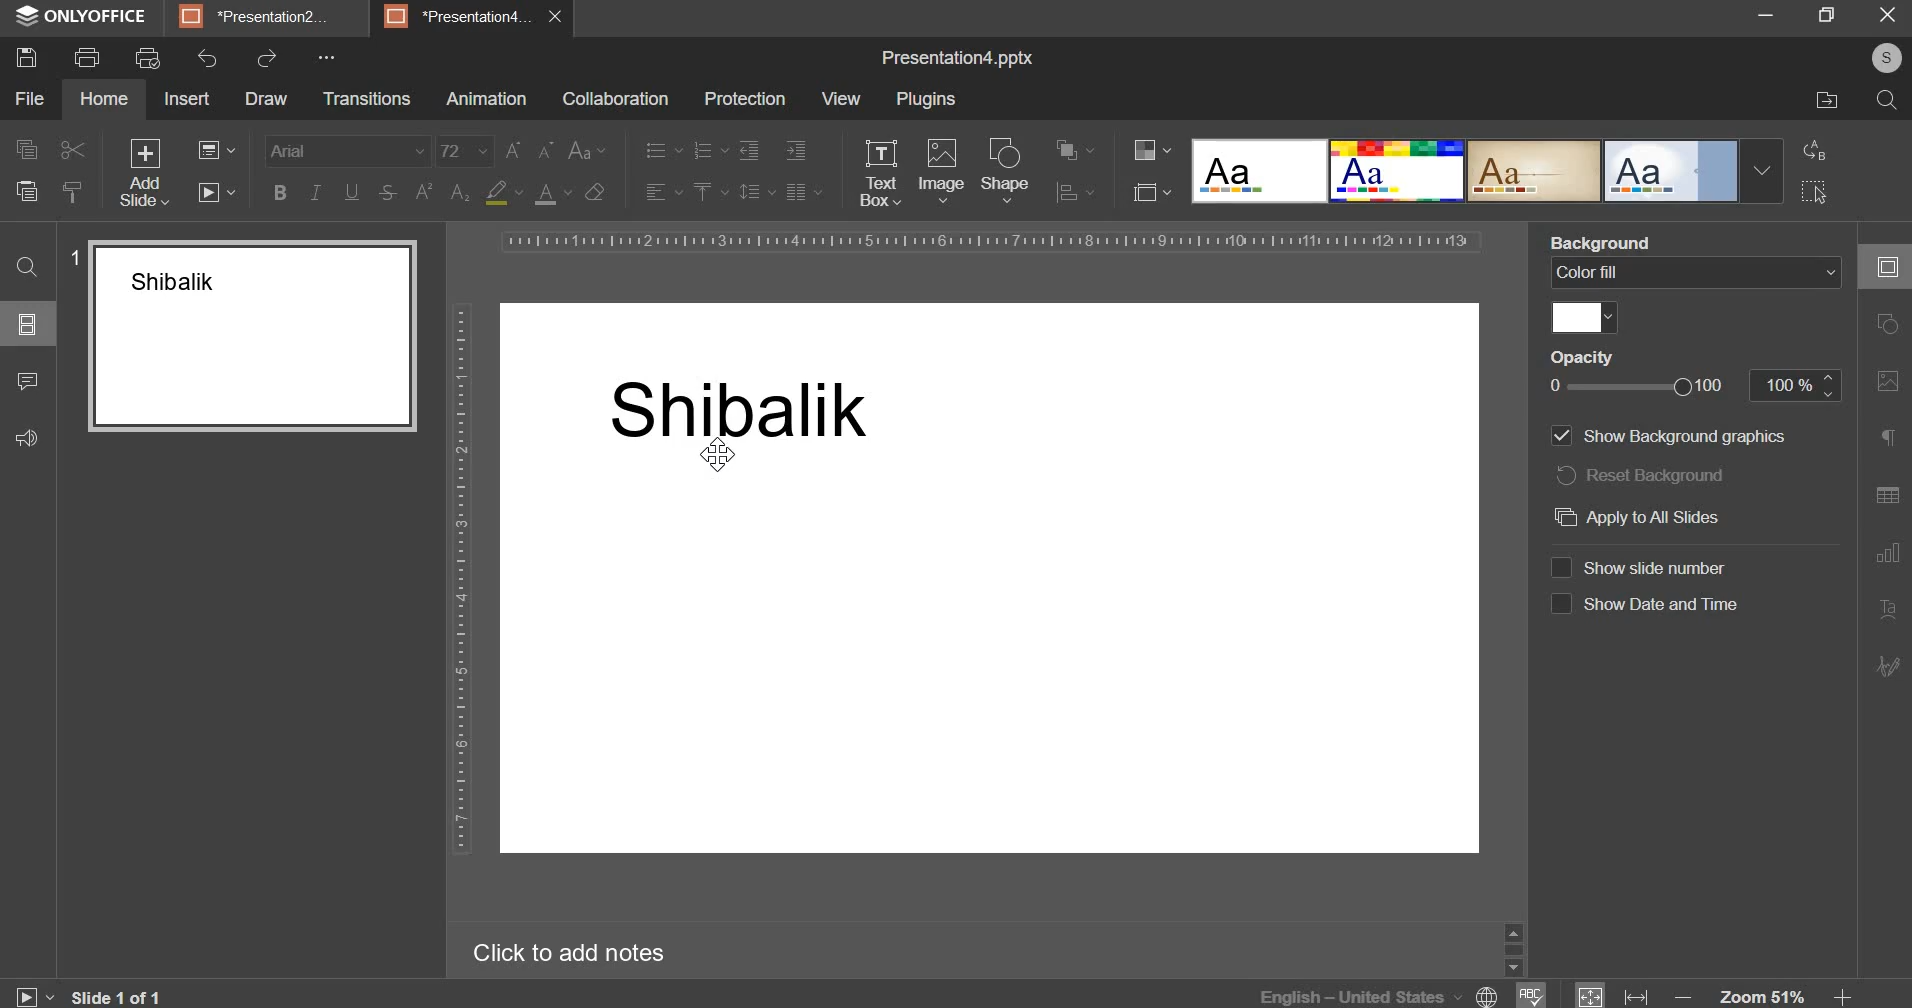 This screenshot has width=1912, height=1008. I want to click on Color fill, so click(1693, 276).